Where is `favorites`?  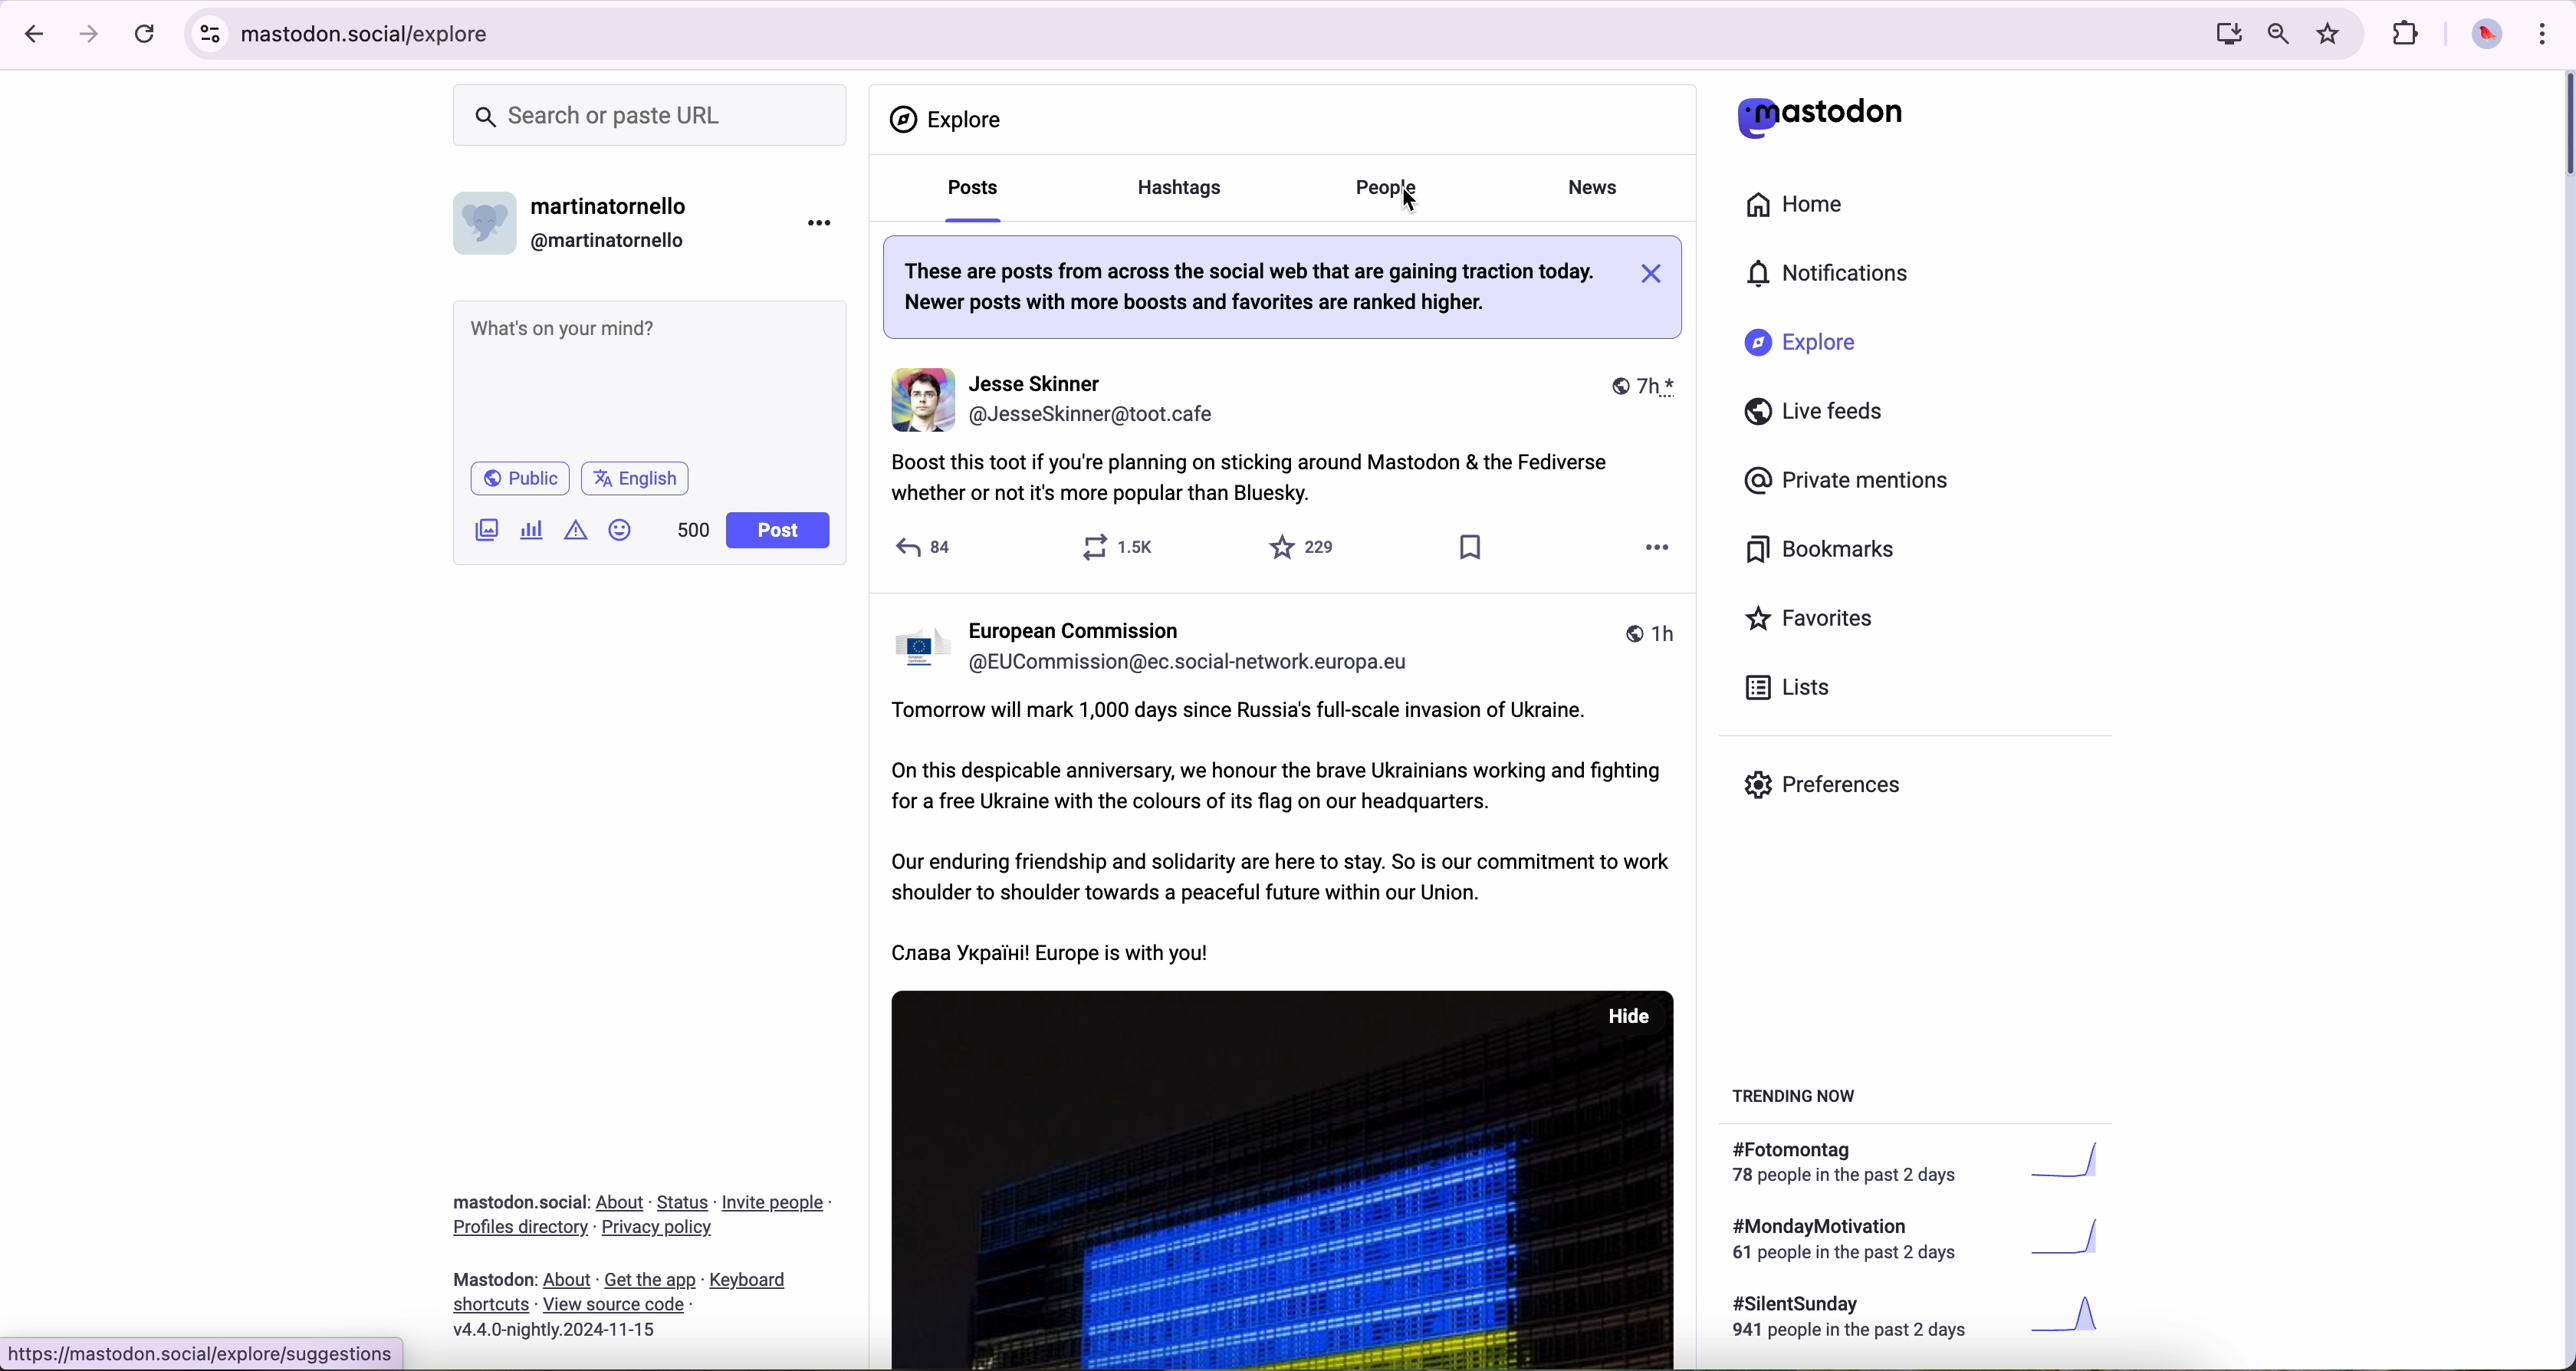
favorites is located at coordinates (2333, 34).